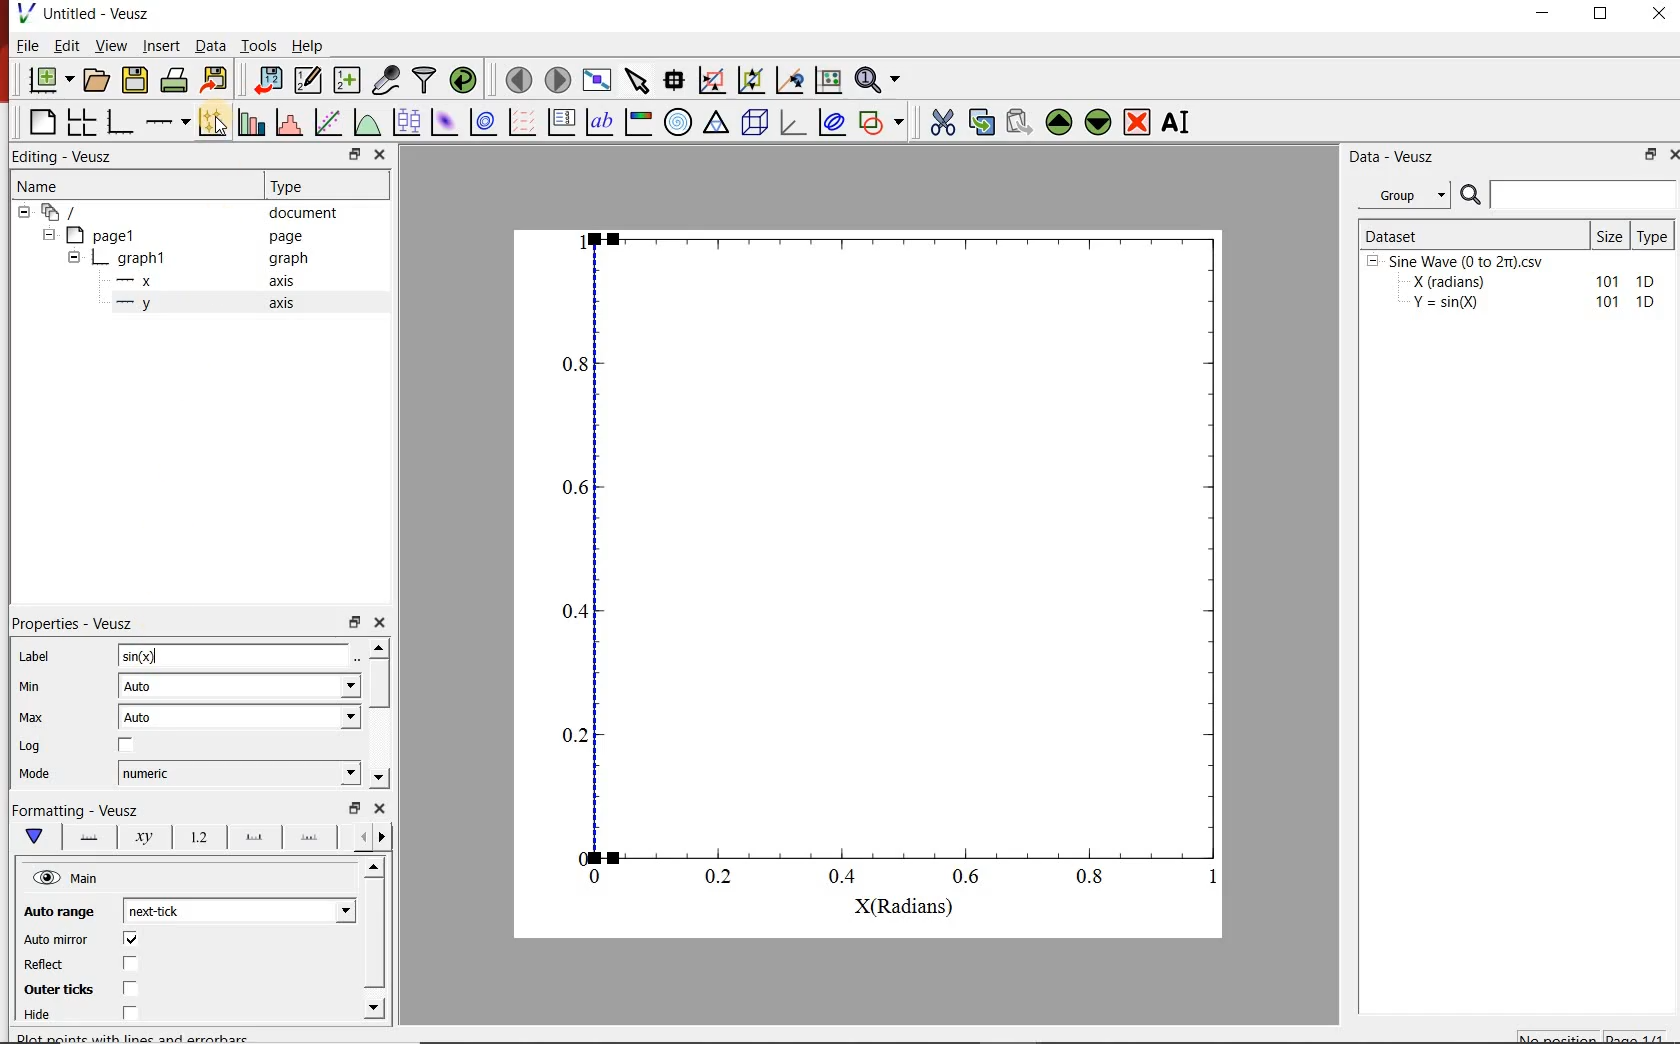 The width and height of the screenshot is (1680, 1044). I want to click on move up, so click(1059, 122).